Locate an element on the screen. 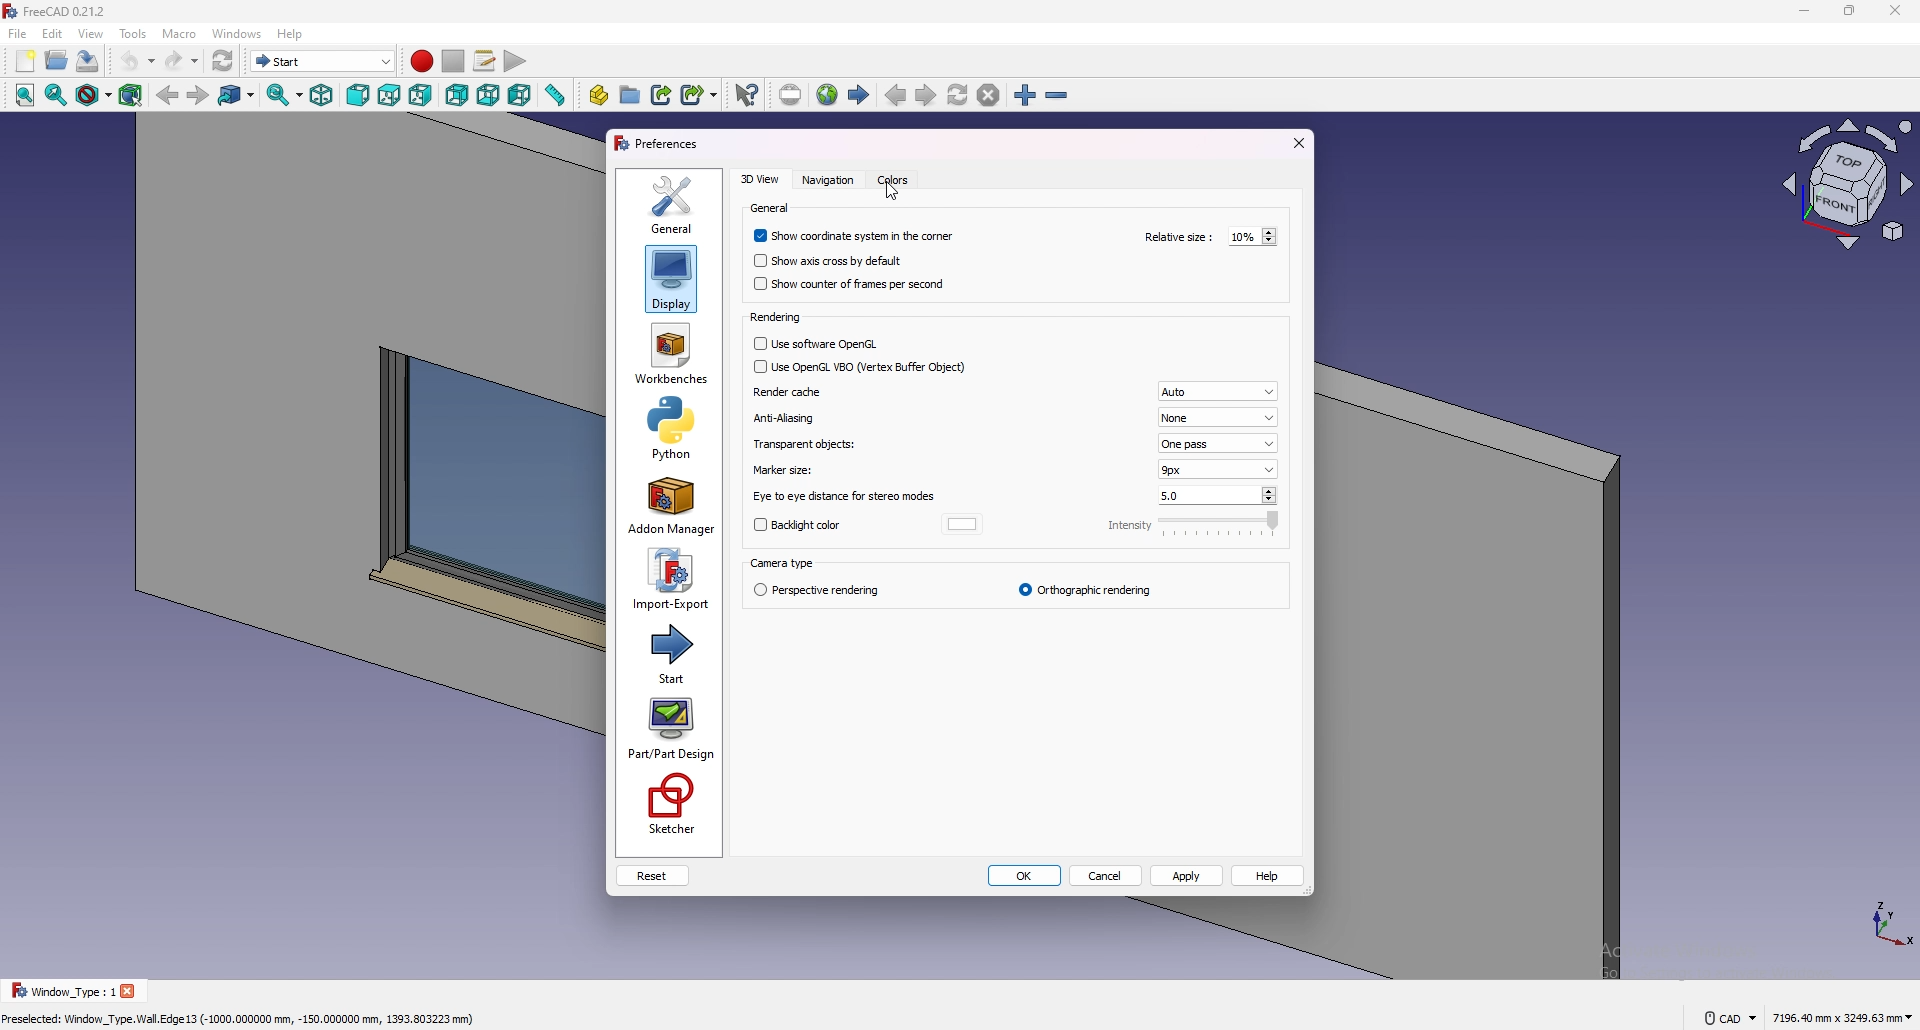 This screenshot has width=1920, height=1030. part/part design is located at coordinates (672, 729).